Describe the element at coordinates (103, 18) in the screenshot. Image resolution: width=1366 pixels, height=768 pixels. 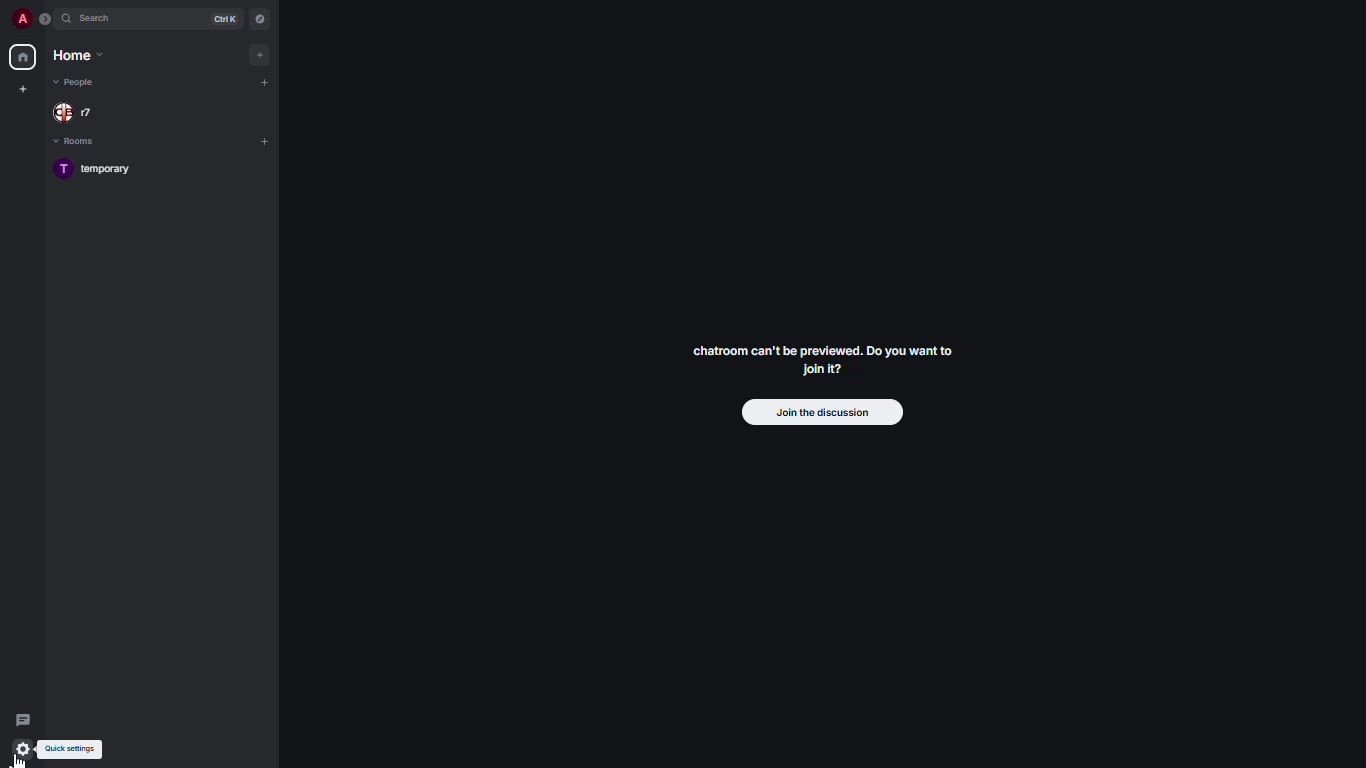
I see `search` at that location.